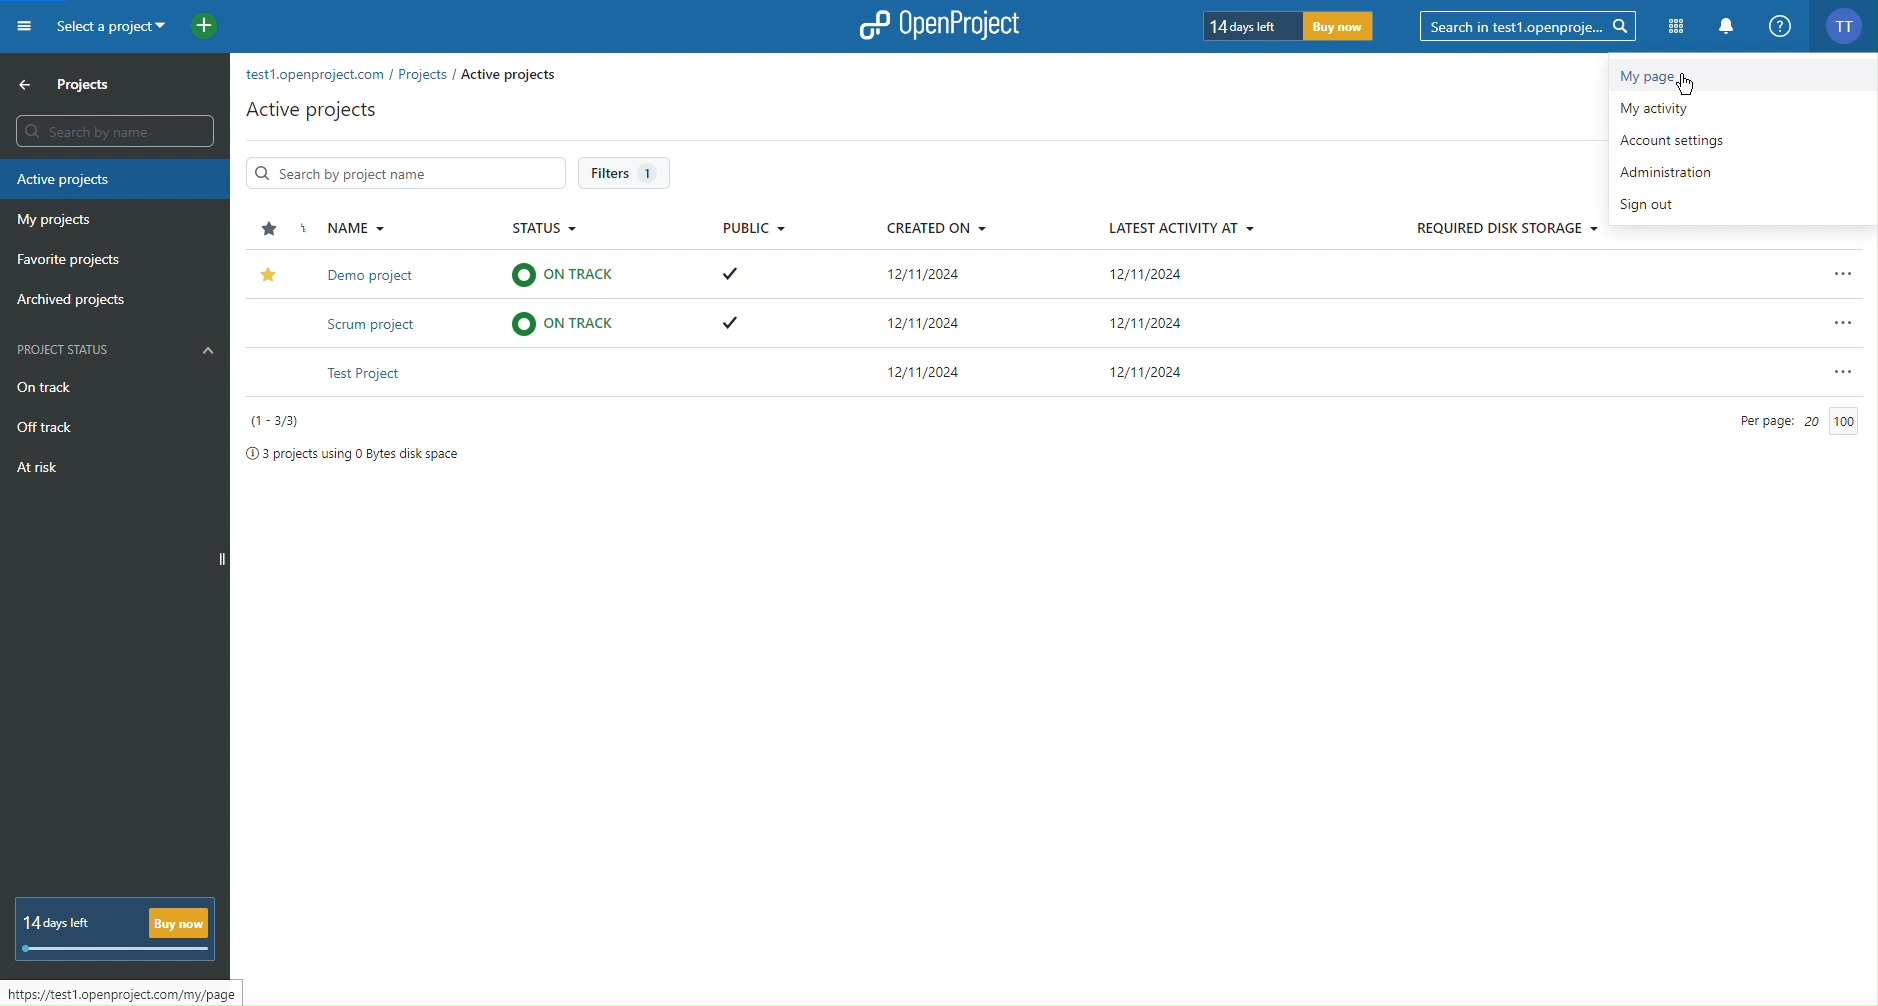  What do you see at coordinates (116, 132) in the screenshot?
I see `Search Bar` at bounding box center [116, 132].